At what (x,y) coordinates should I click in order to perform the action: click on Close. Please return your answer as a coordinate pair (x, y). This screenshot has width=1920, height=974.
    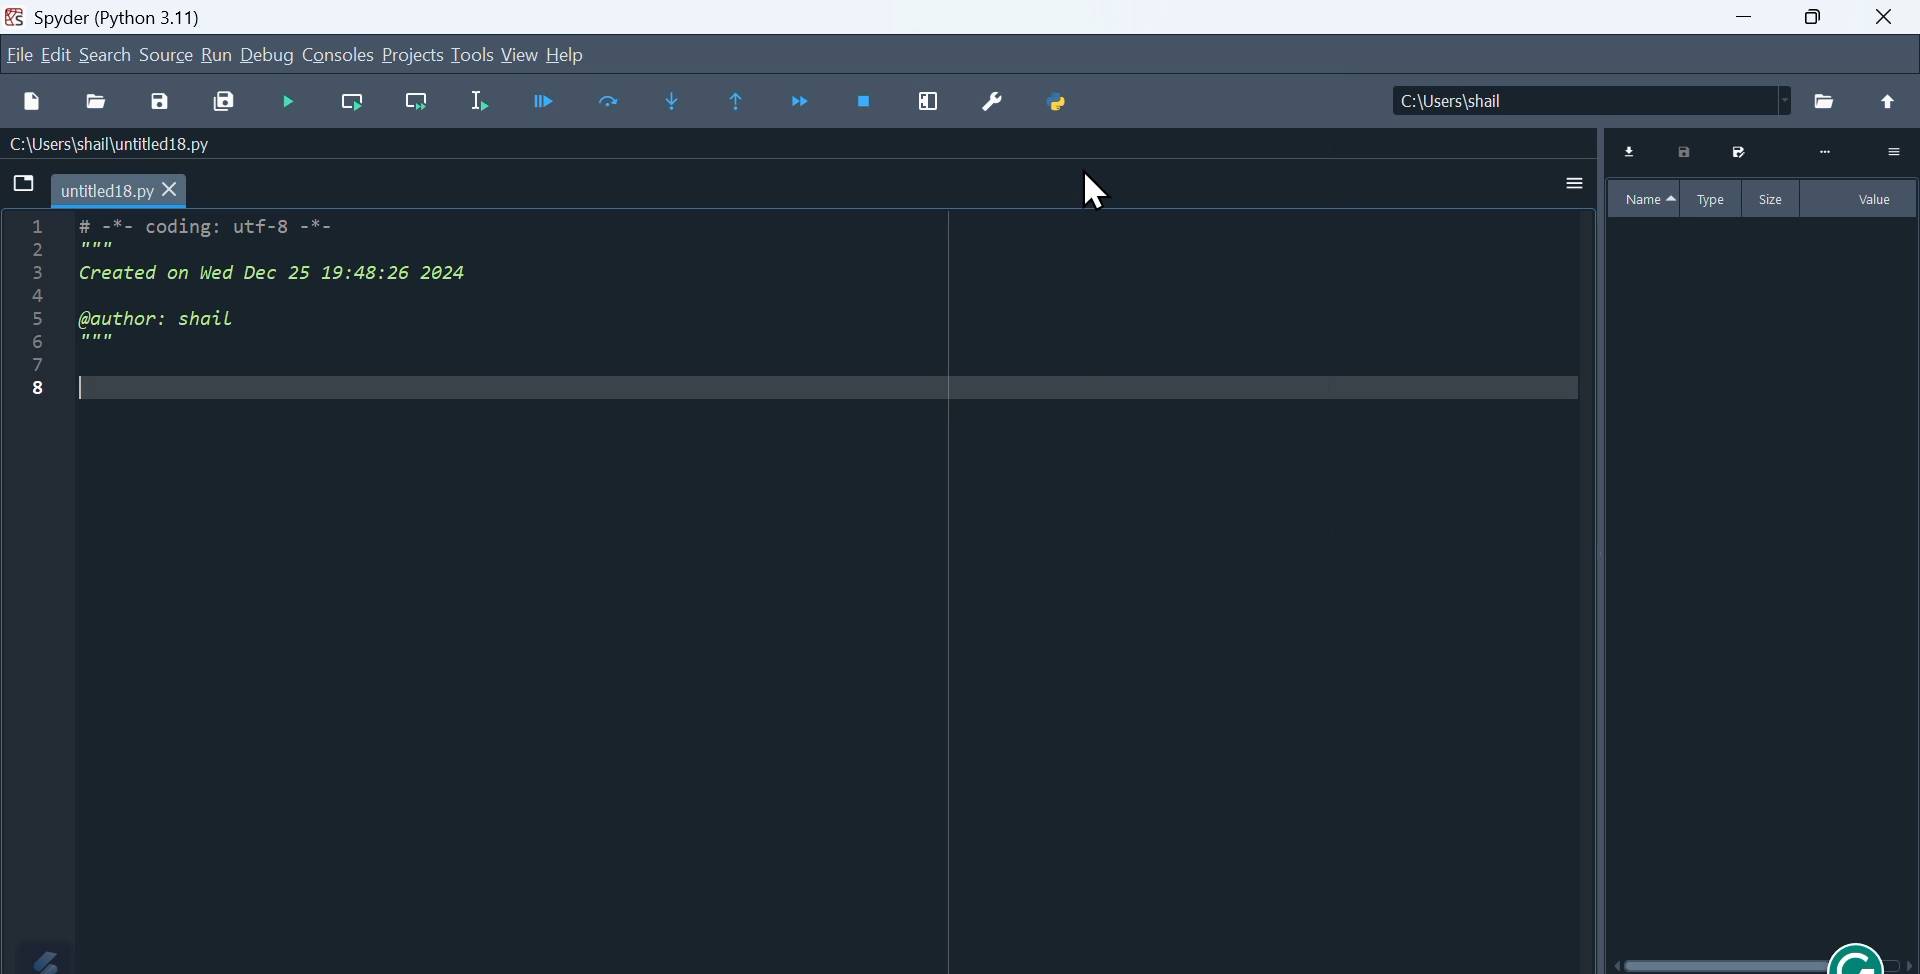
    Looking at the image, I should click on (1882, 19).